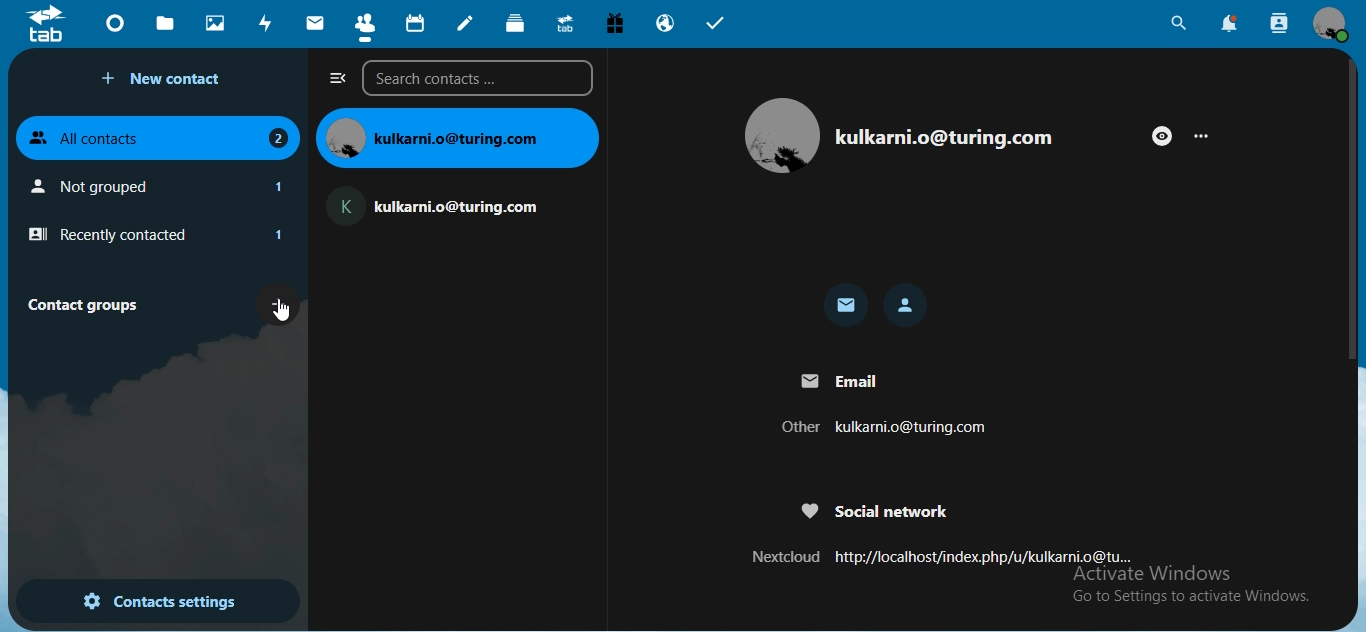 Image resolution: width=1366 pixels, height=632 pixels. I want to click on Nextcloud http://localhost/index.ohp/u/kulkarni.o@tu..., so click(937, 555).